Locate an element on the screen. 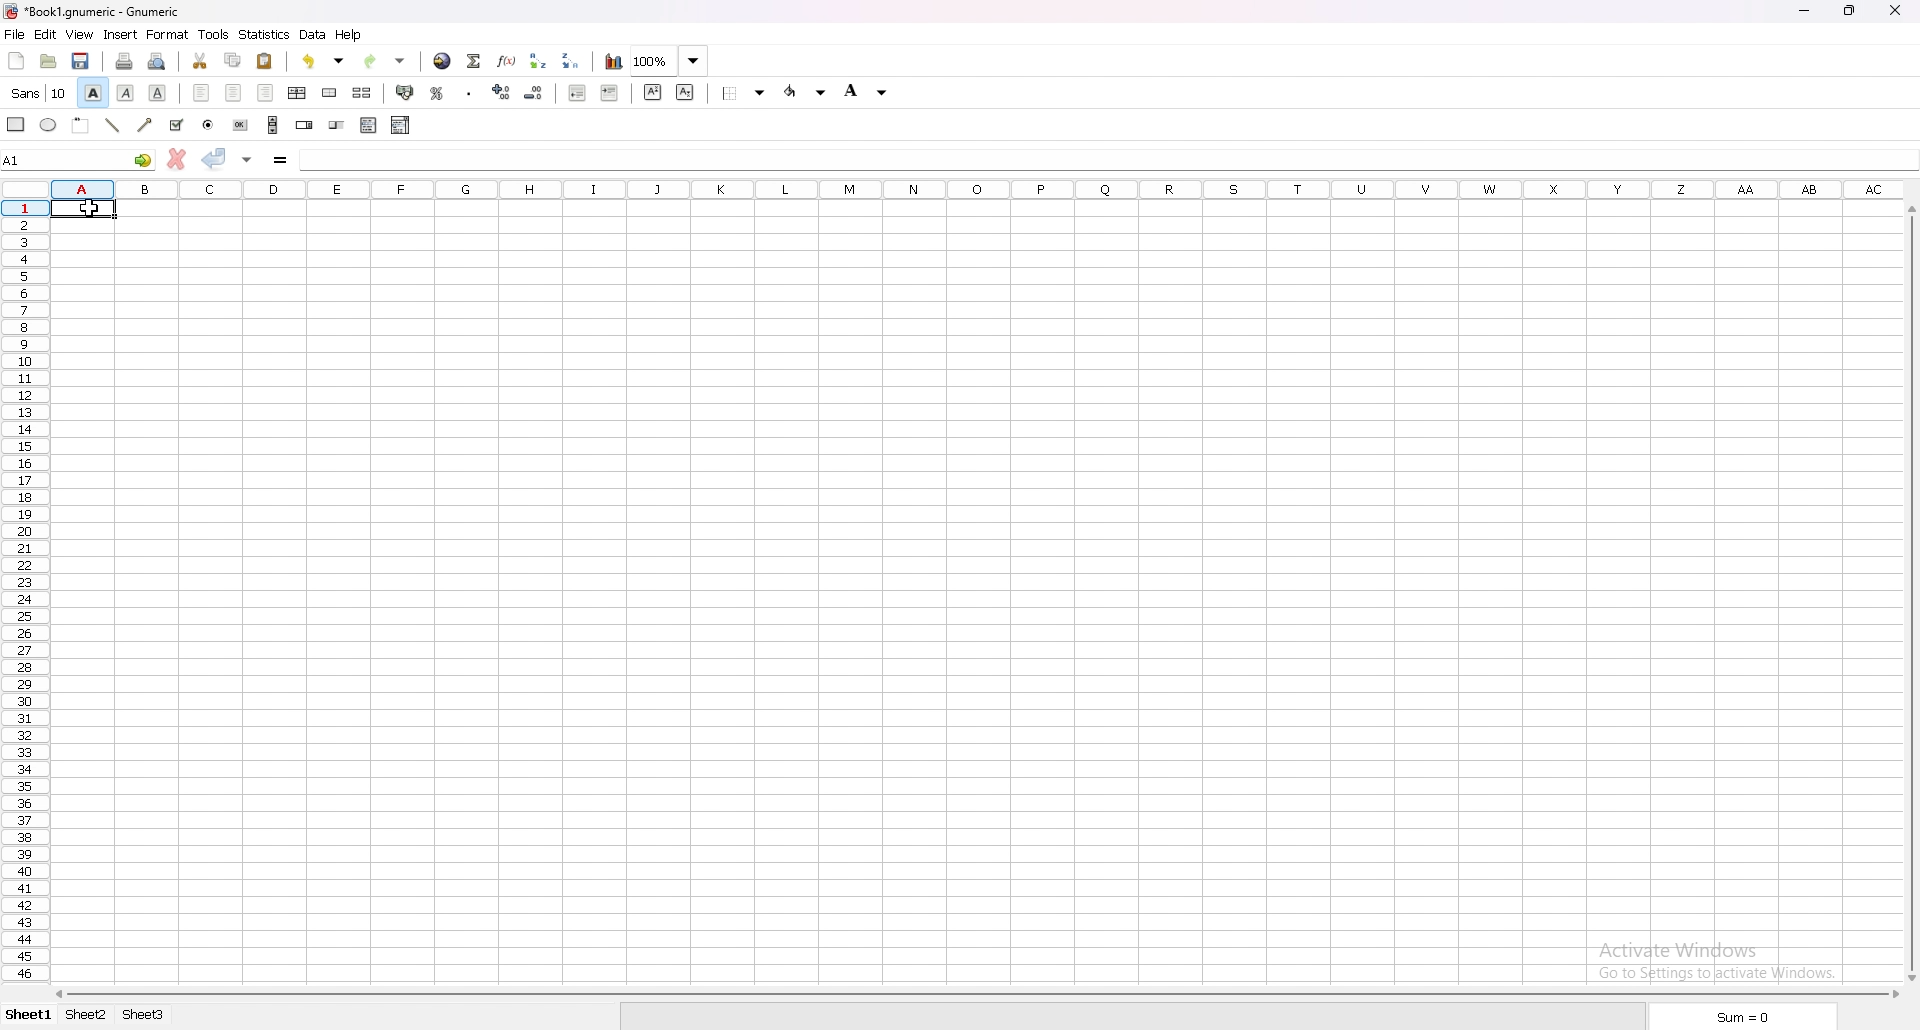  decrease decimal is located at coordinates (535, 93).